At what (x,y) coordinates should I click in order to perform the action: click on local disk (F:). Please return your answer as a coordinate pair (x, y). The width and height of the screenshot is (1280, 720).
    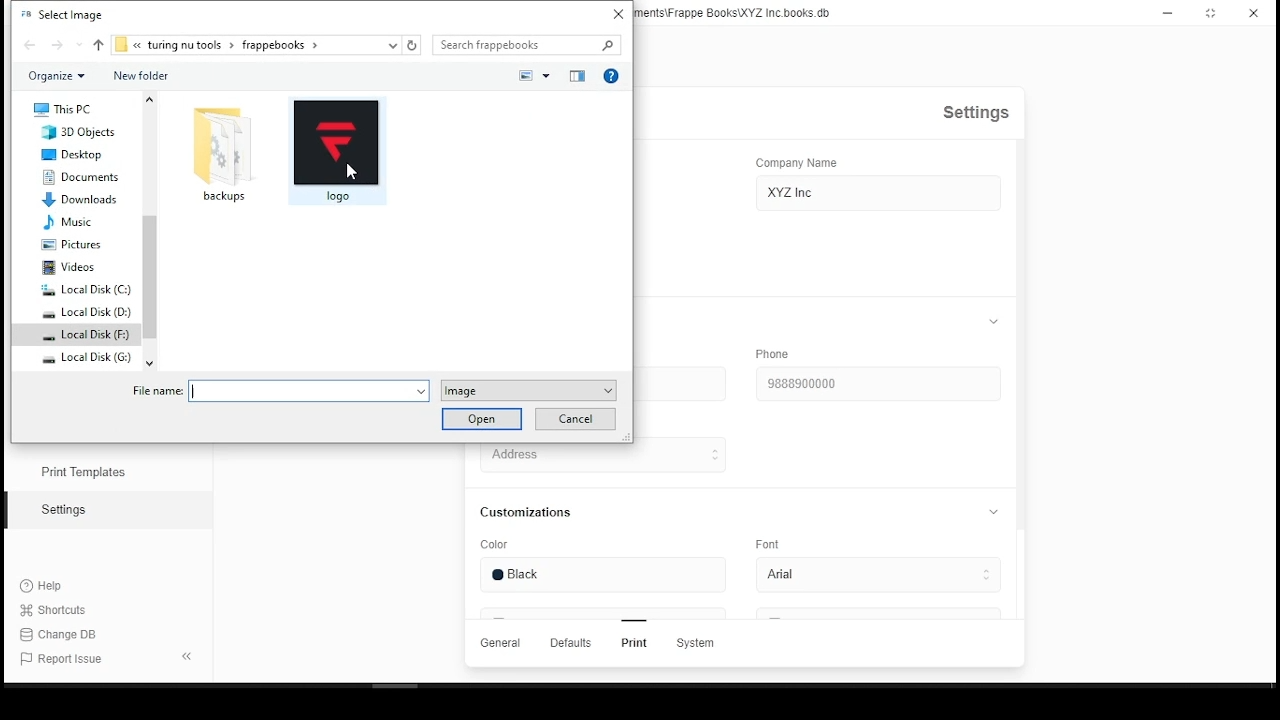
    Looking at the image, I should click on (86, 334).